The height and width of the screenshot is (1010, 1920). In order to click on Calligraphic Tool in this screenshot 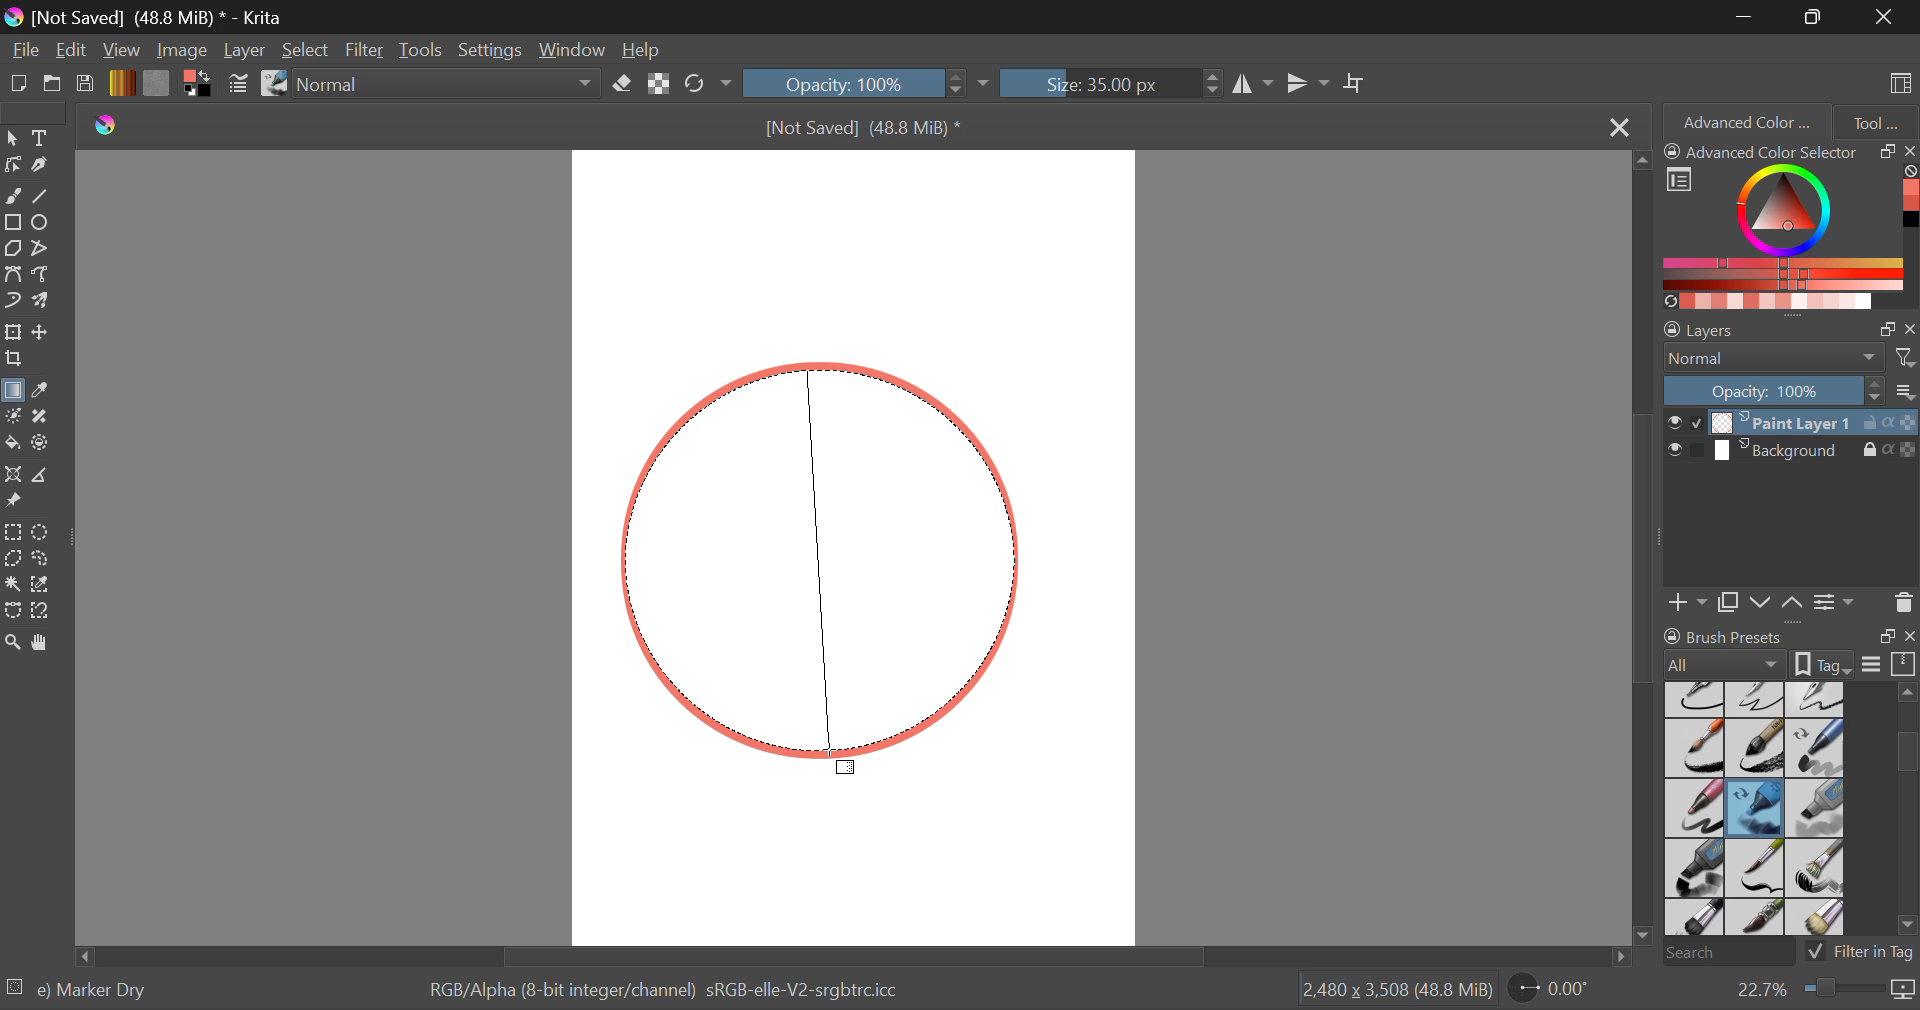, I will do `click(44, 165)`.